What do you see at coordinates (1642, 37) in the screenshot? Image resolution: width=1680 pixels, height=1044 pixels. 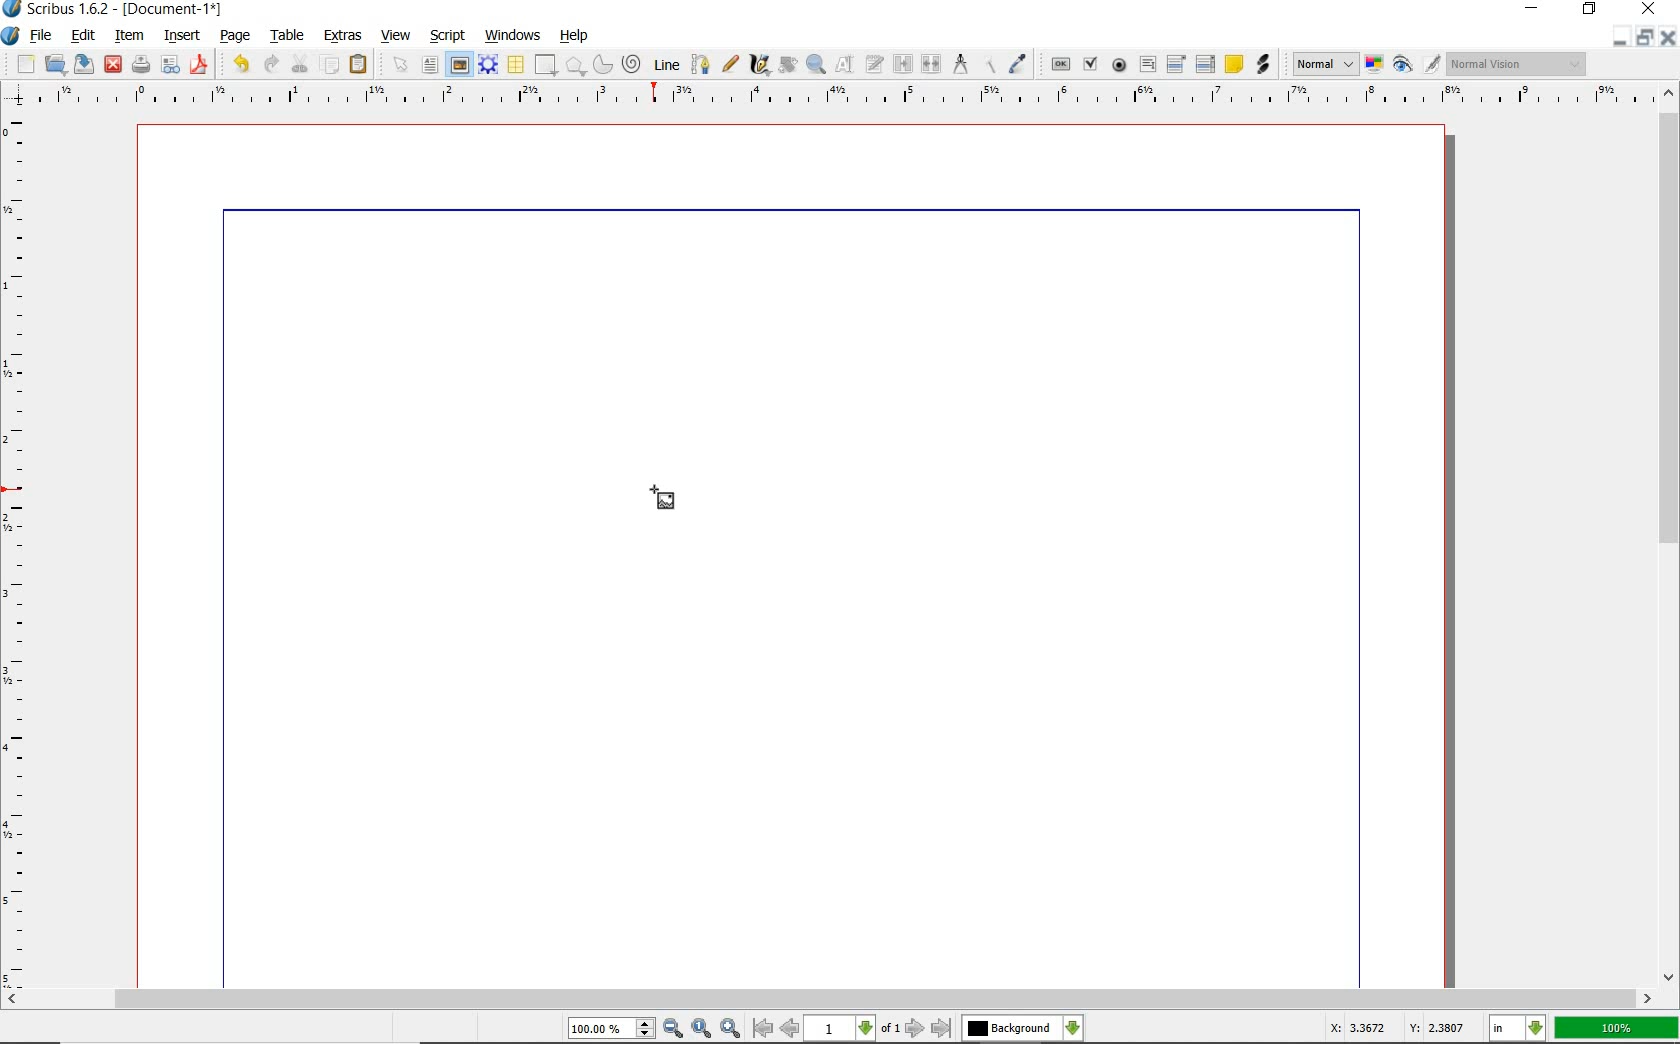 I see `Minimize` at bounding box center [1642, 37].